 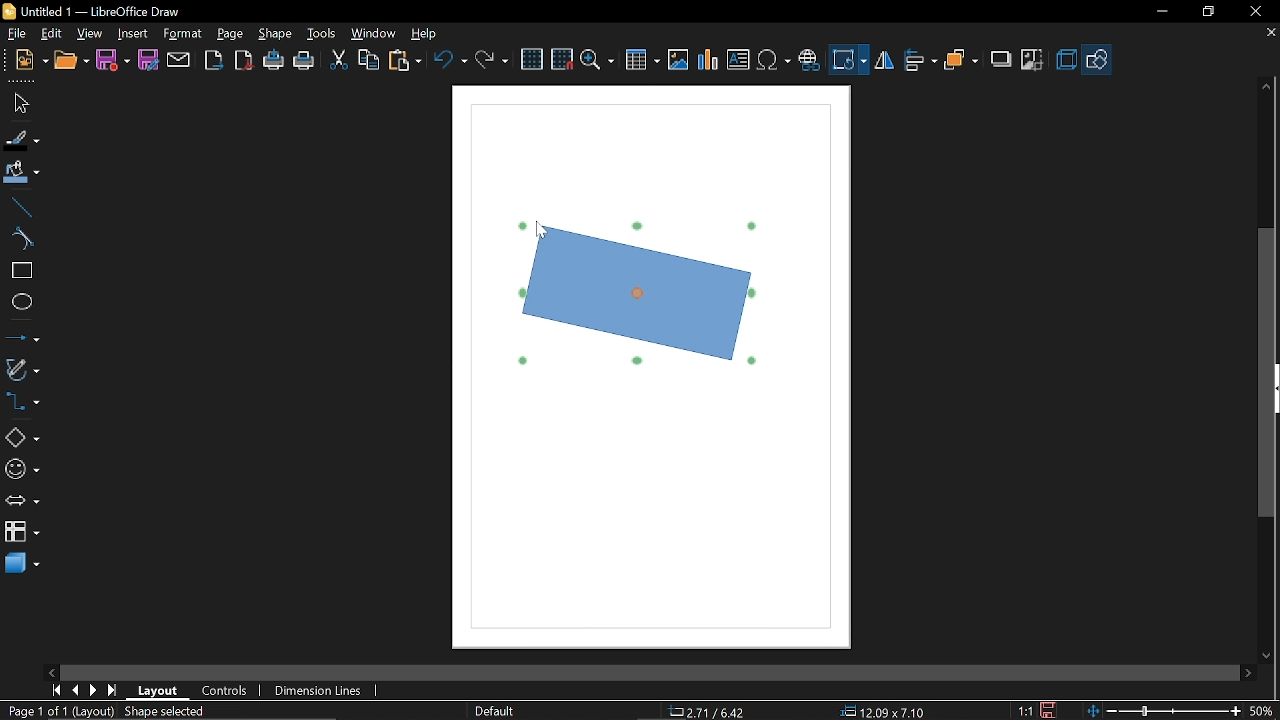 What do you see at coordinates (19, 239) in the screenshot?
I see `Curve` at bounding box center [19, 239].